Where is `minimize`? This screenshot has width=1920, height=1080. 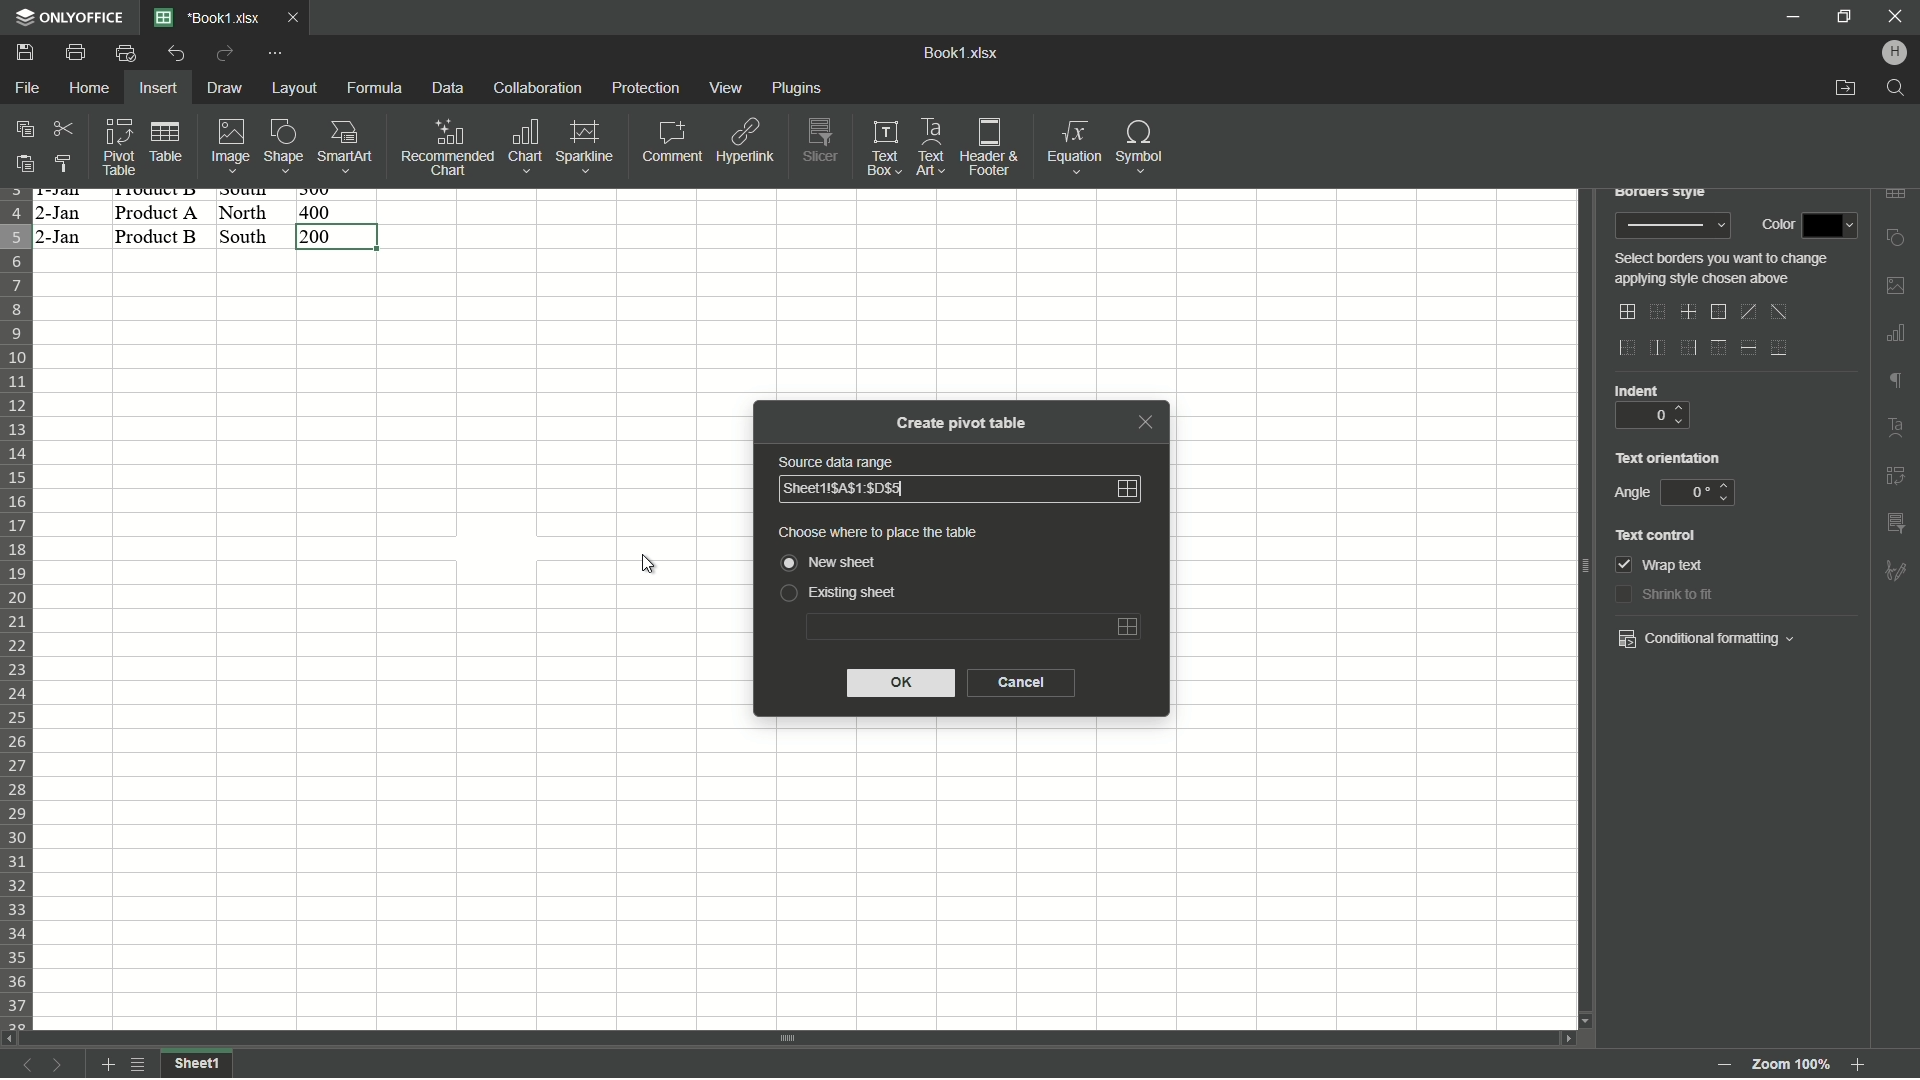 minimize is located at coordinates (1792, 17).